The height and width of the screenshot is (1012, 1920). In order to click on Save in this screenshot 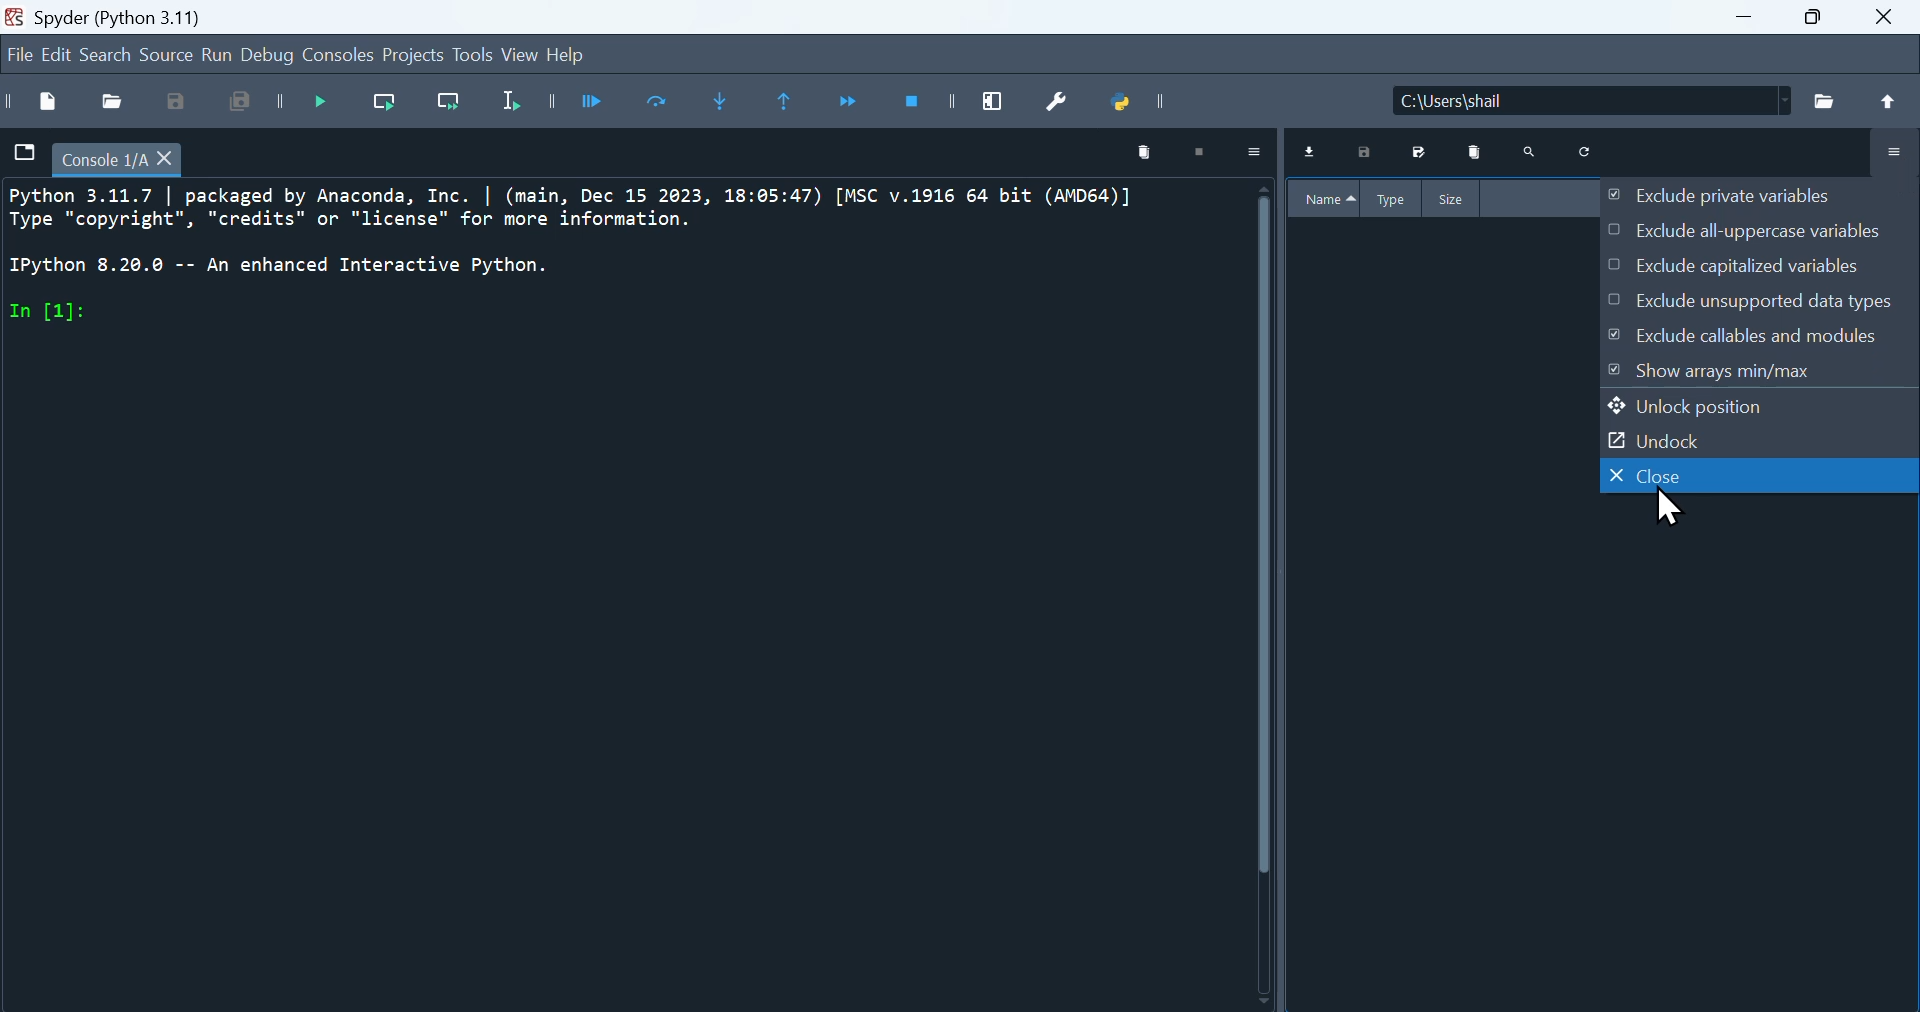, I will do `click(1360, 154)`.